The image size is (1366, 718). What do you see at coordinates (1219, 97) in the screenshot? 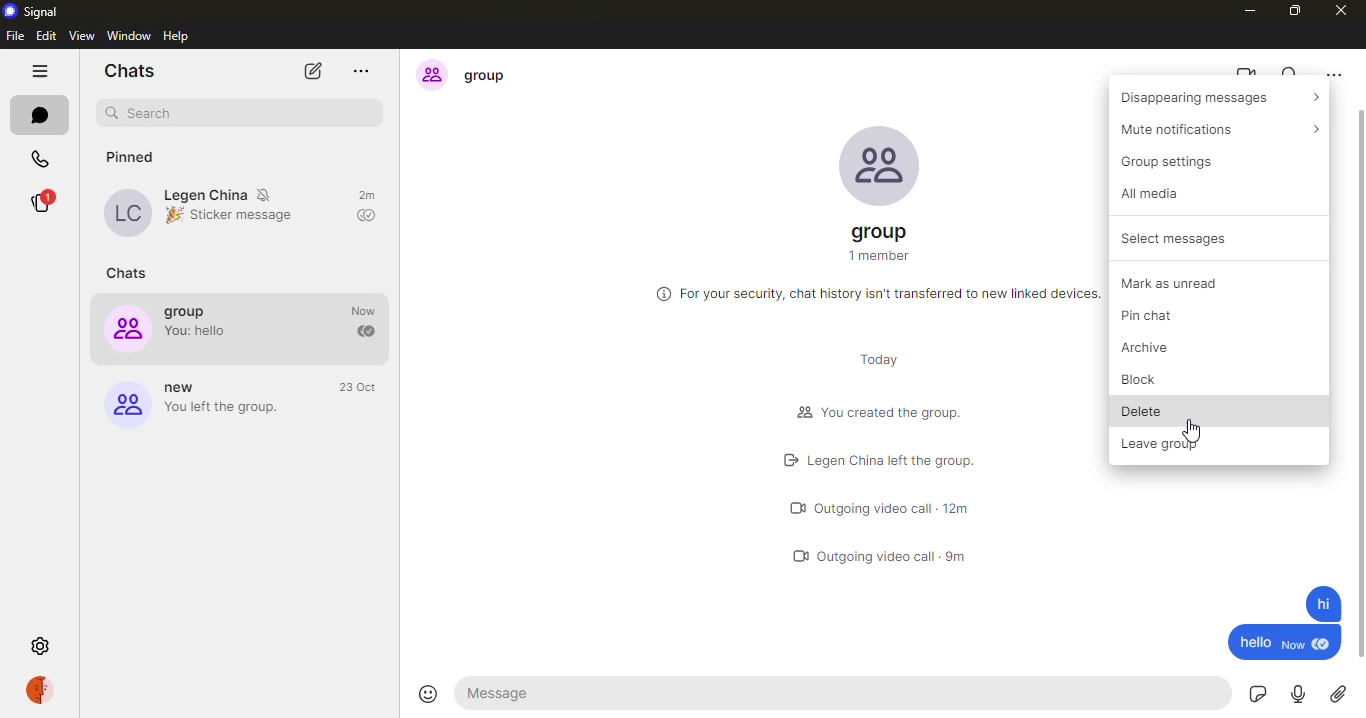
I see `disappearing message` at bounding box center [1219, 97].